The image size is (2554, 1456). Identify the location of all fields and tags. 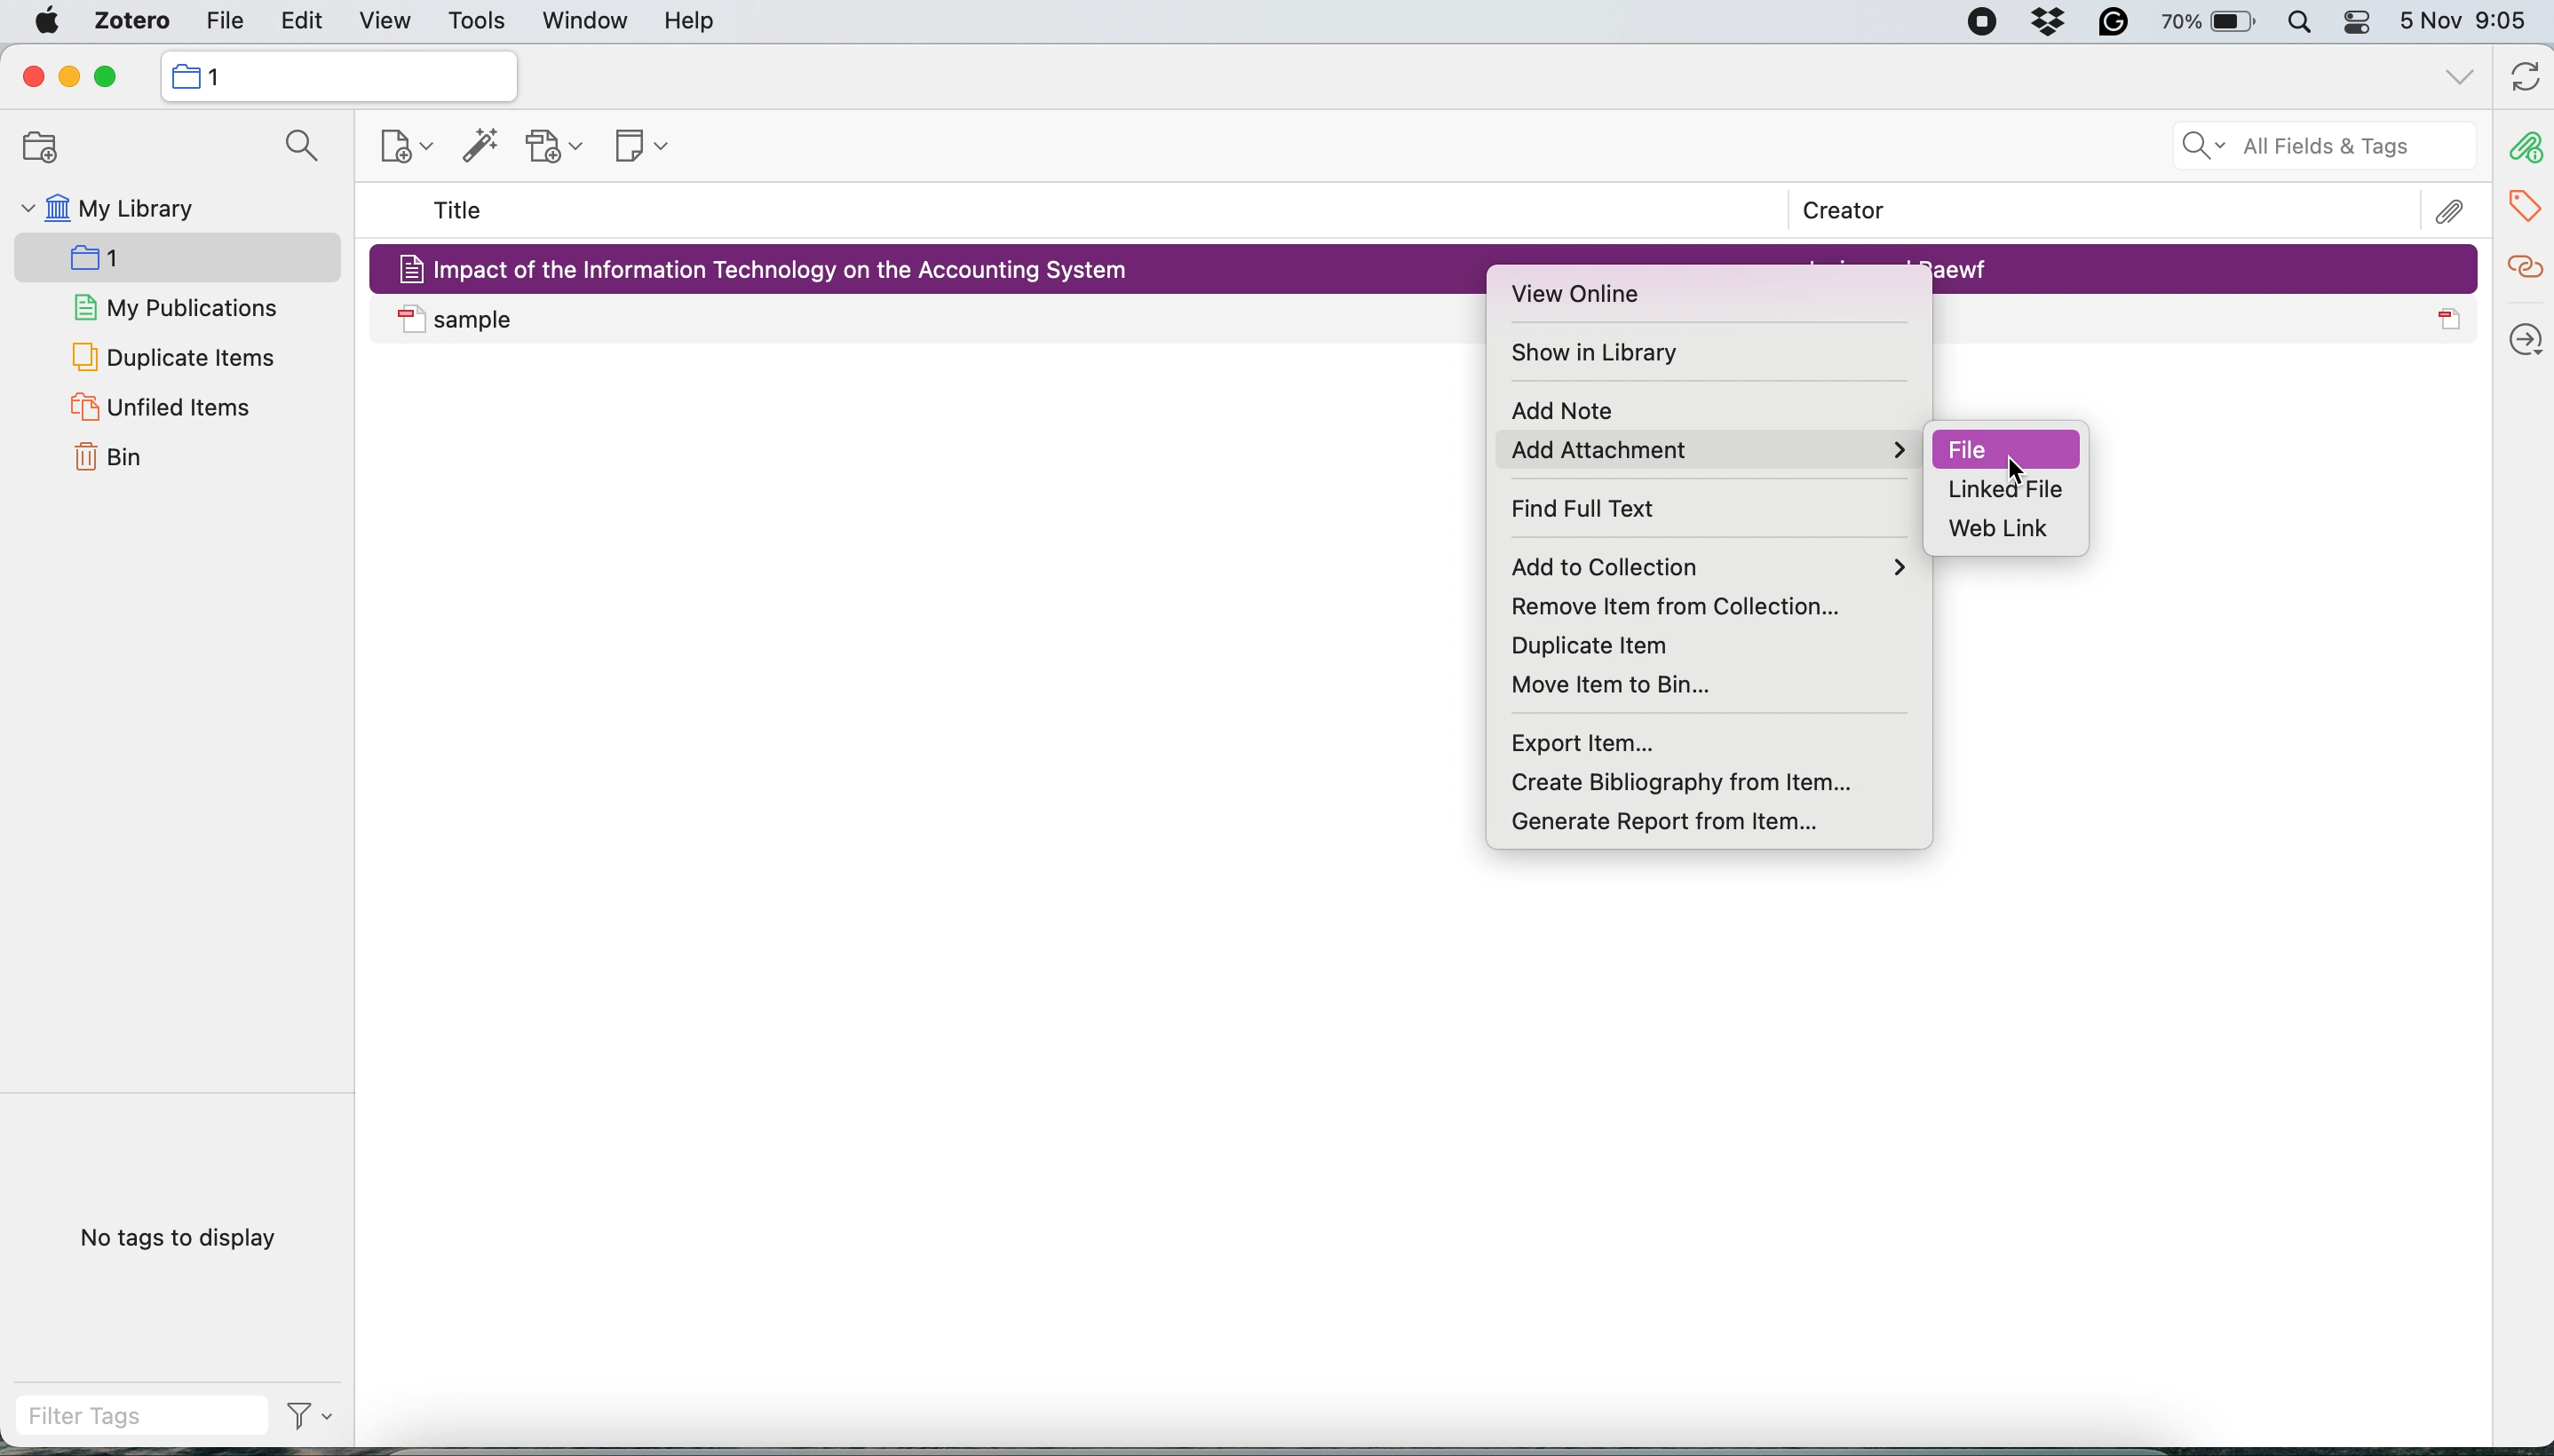
(2301, 148).